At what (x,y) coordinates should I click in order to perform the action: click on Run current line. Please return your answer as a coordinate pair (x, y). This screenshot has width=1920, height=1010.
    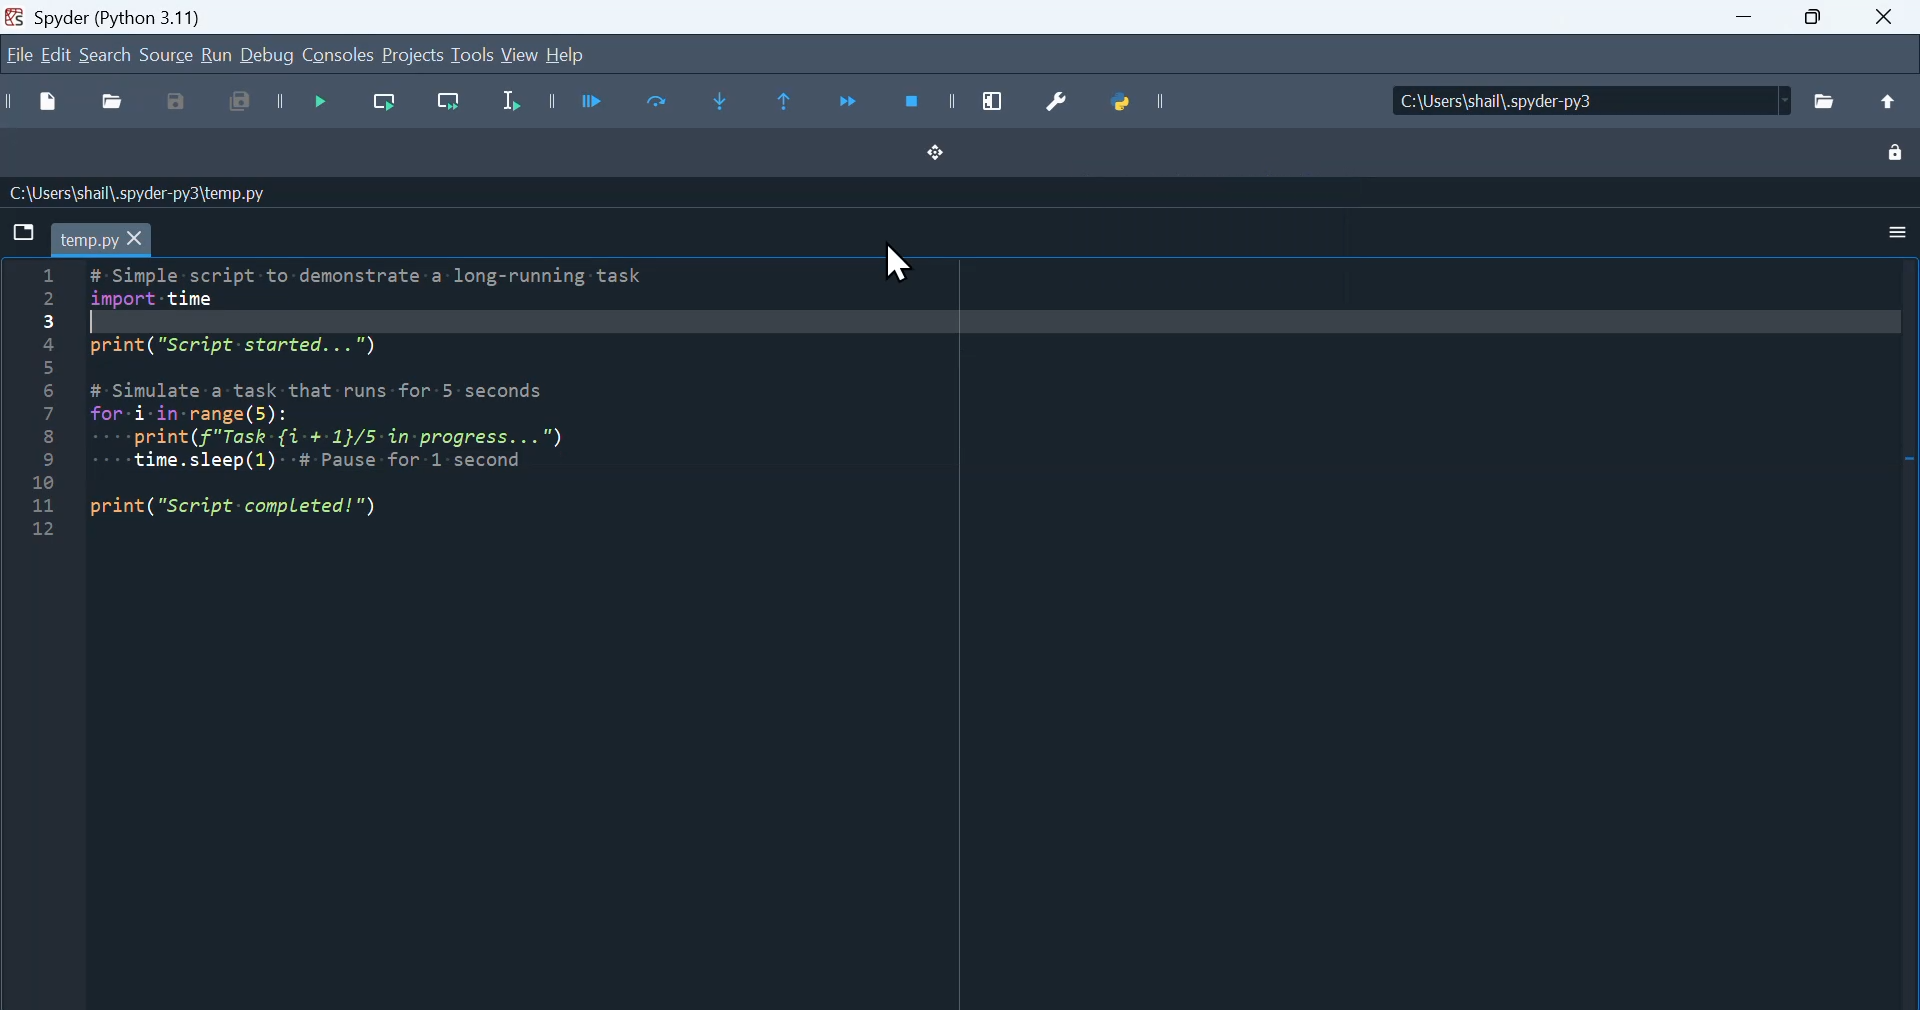
    Looking at the image, I should click on (385, 108).